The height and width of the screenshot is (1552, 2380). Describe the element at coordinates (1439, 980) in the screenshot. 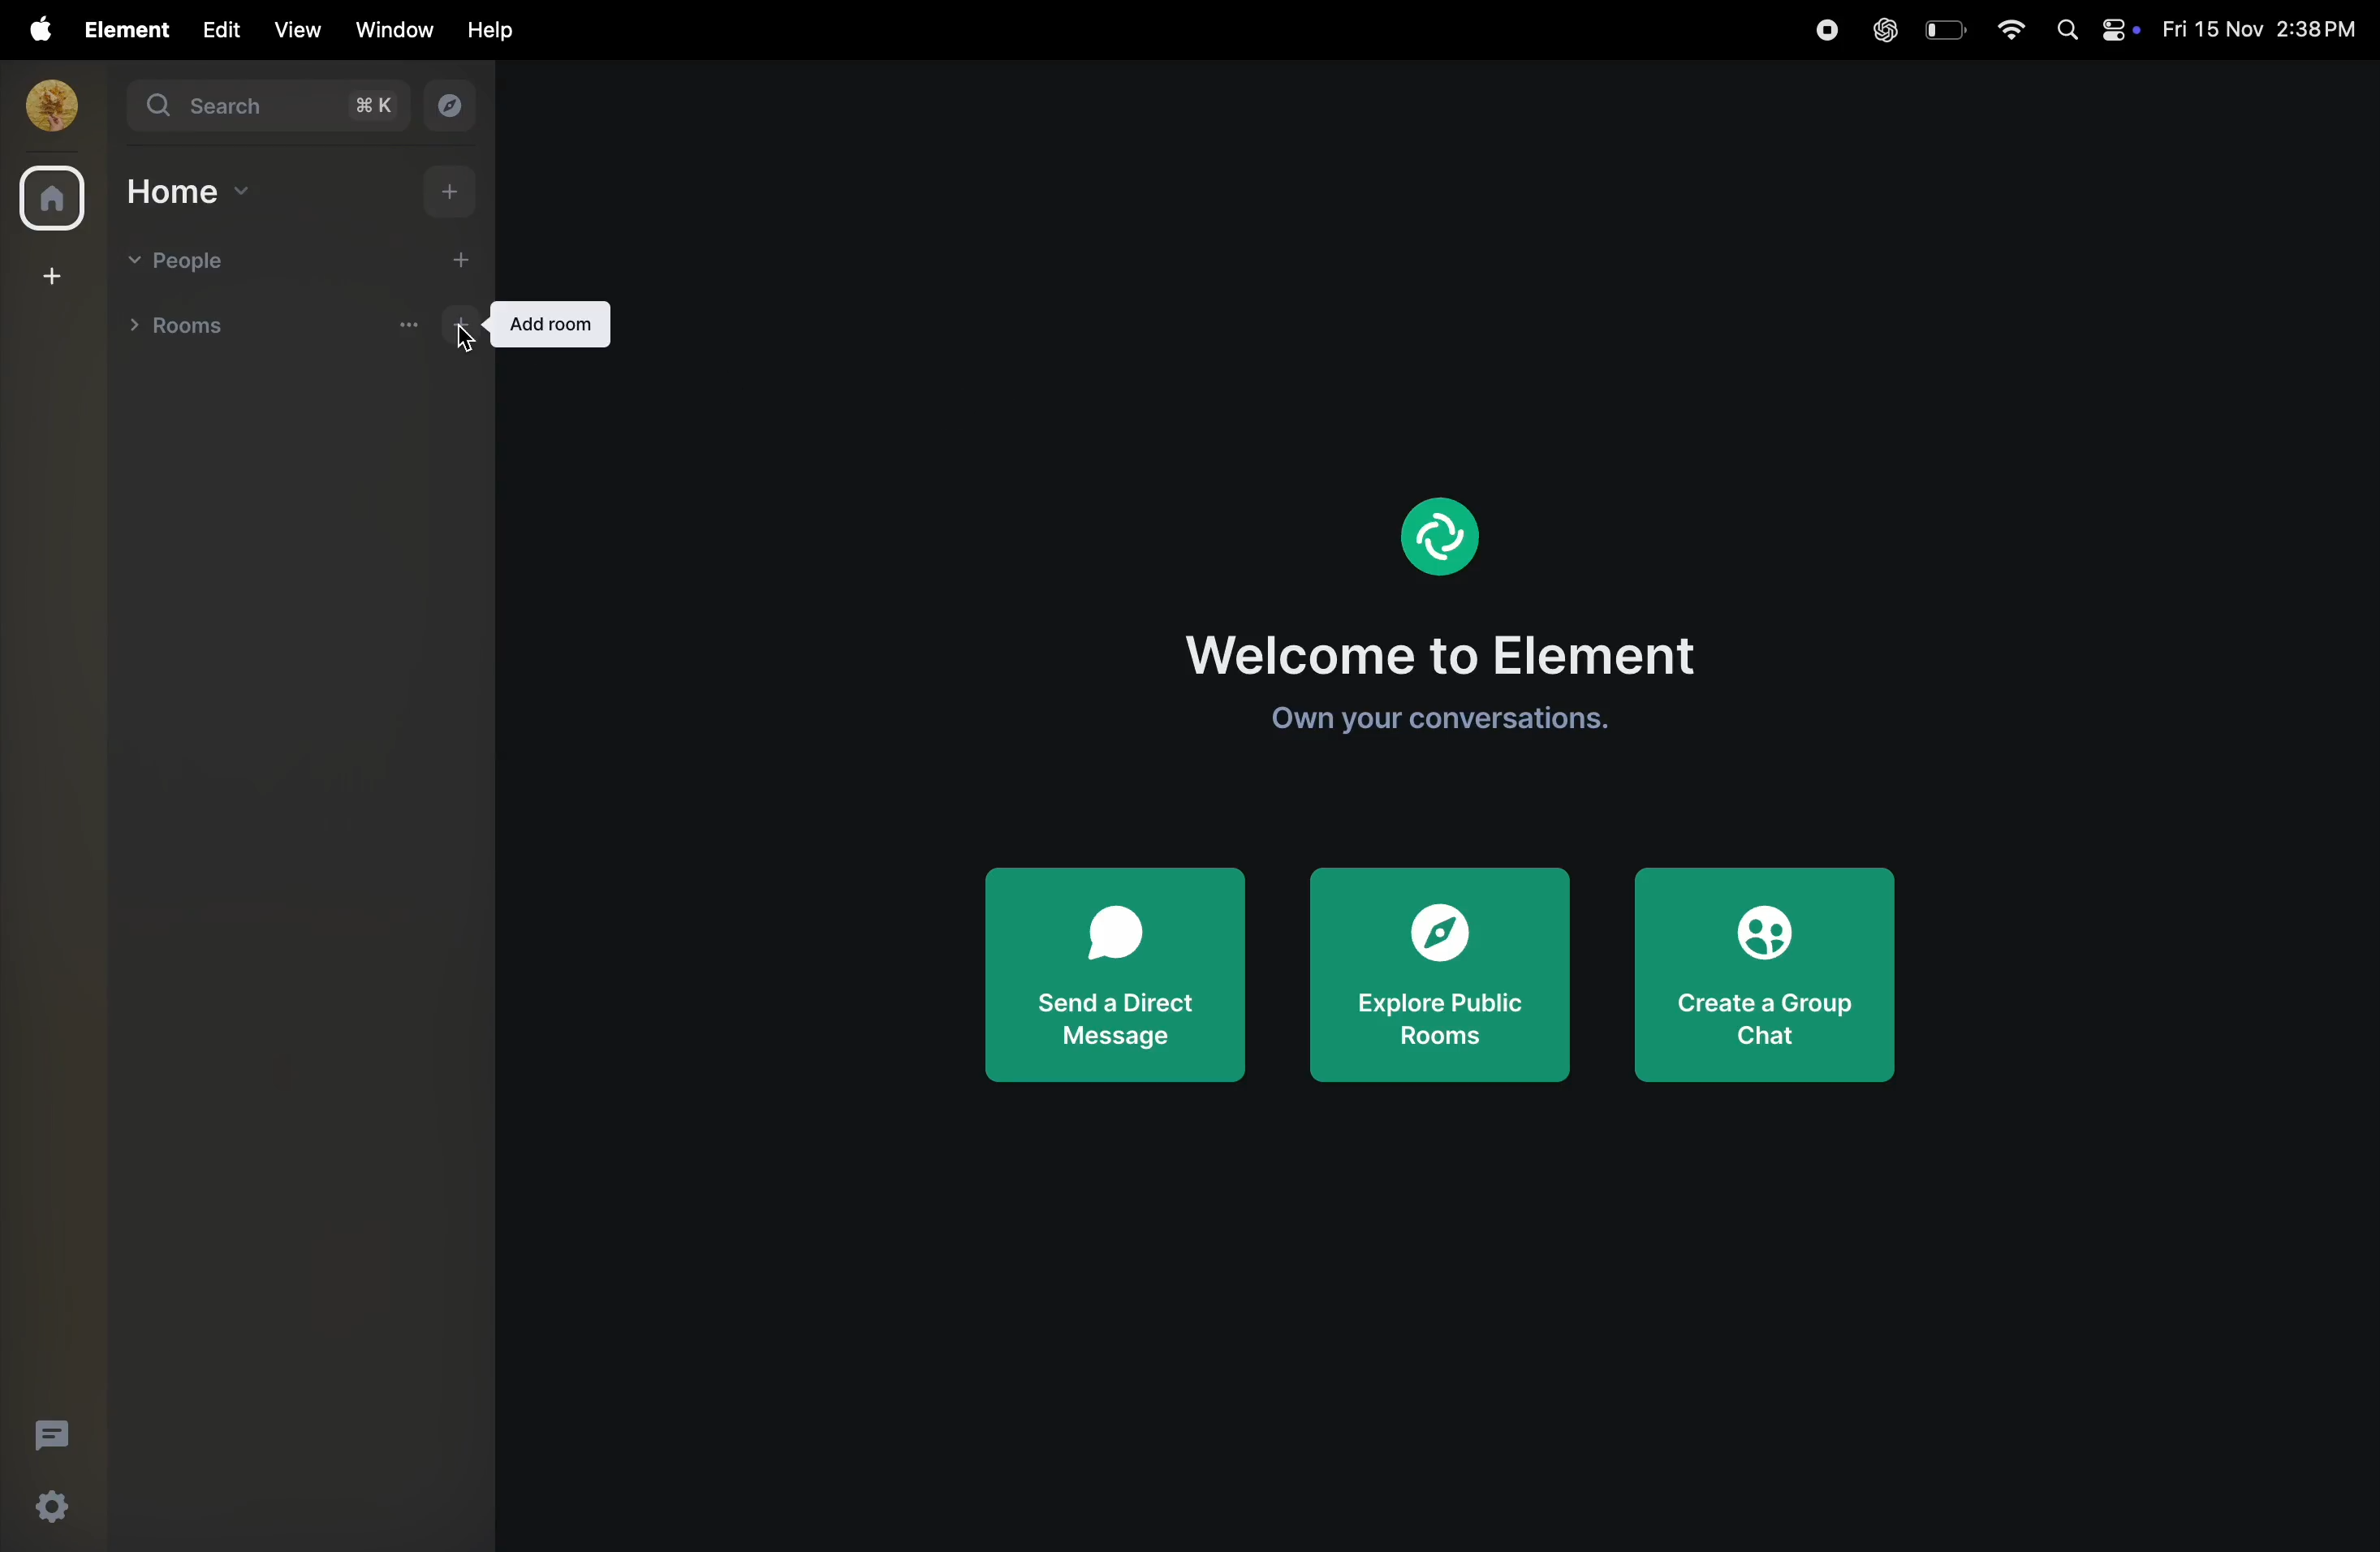

I see `explore public room` at that location.